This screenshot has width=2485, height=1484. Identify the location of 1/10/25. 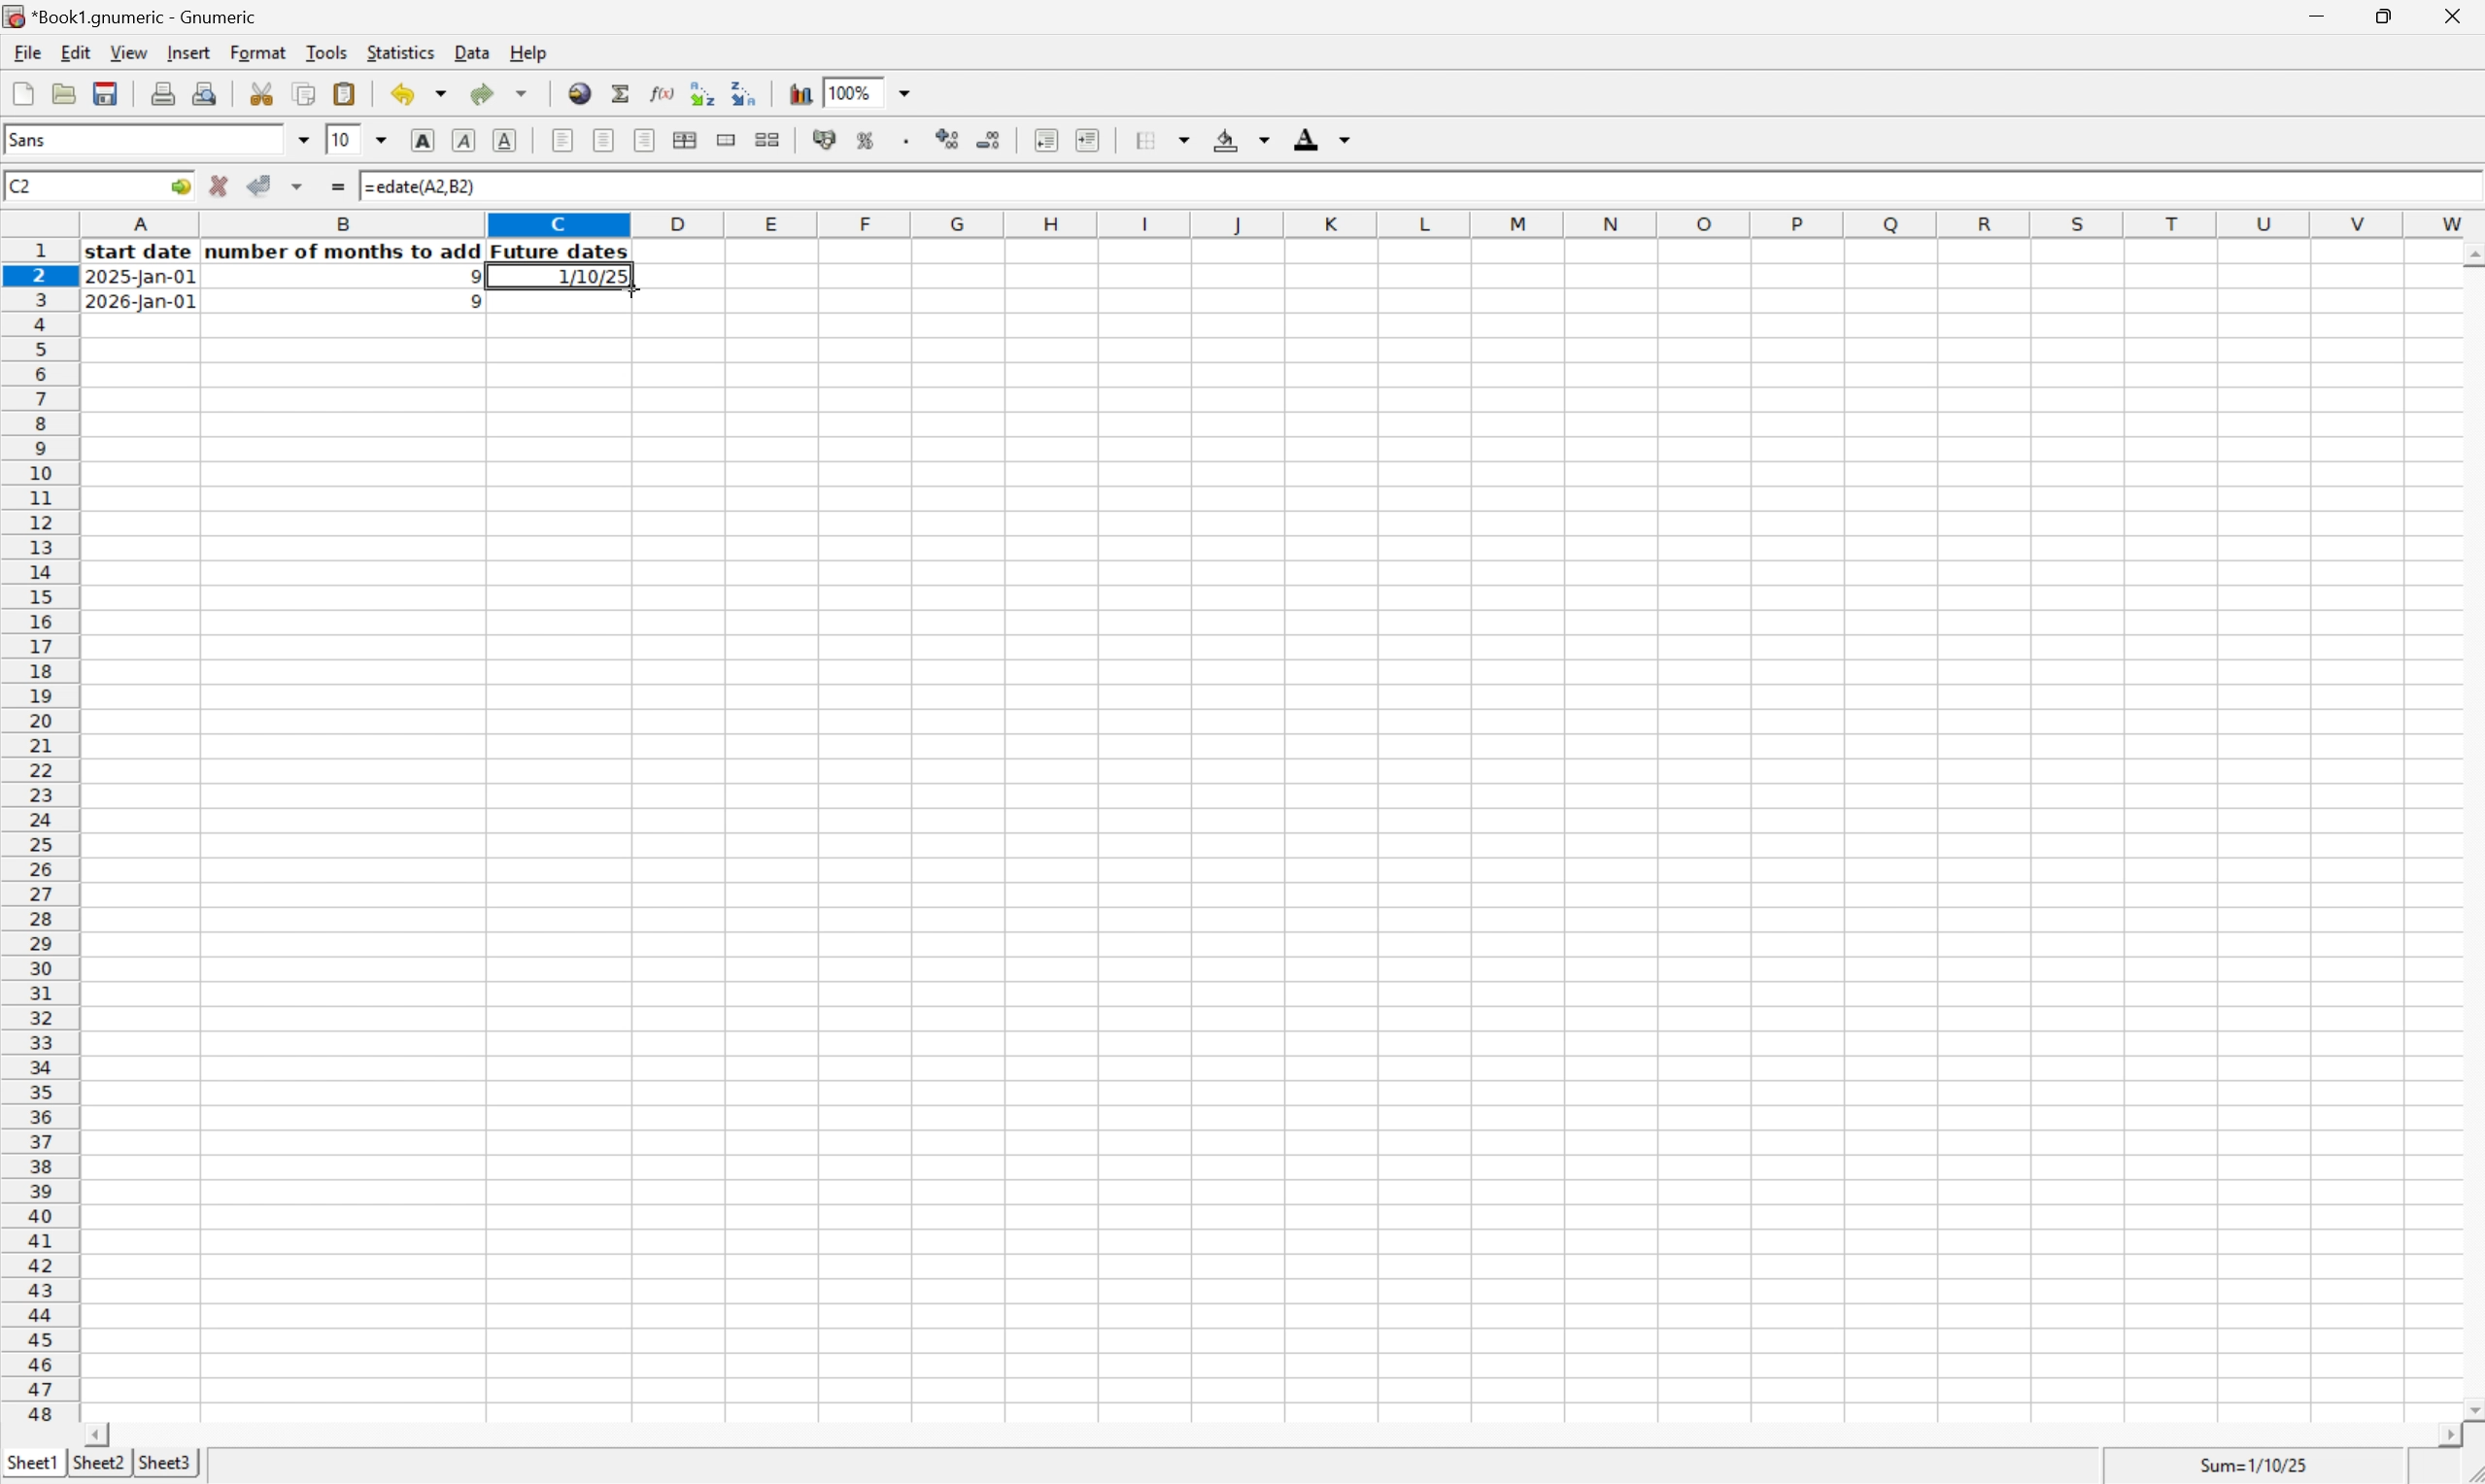
(587, 277).